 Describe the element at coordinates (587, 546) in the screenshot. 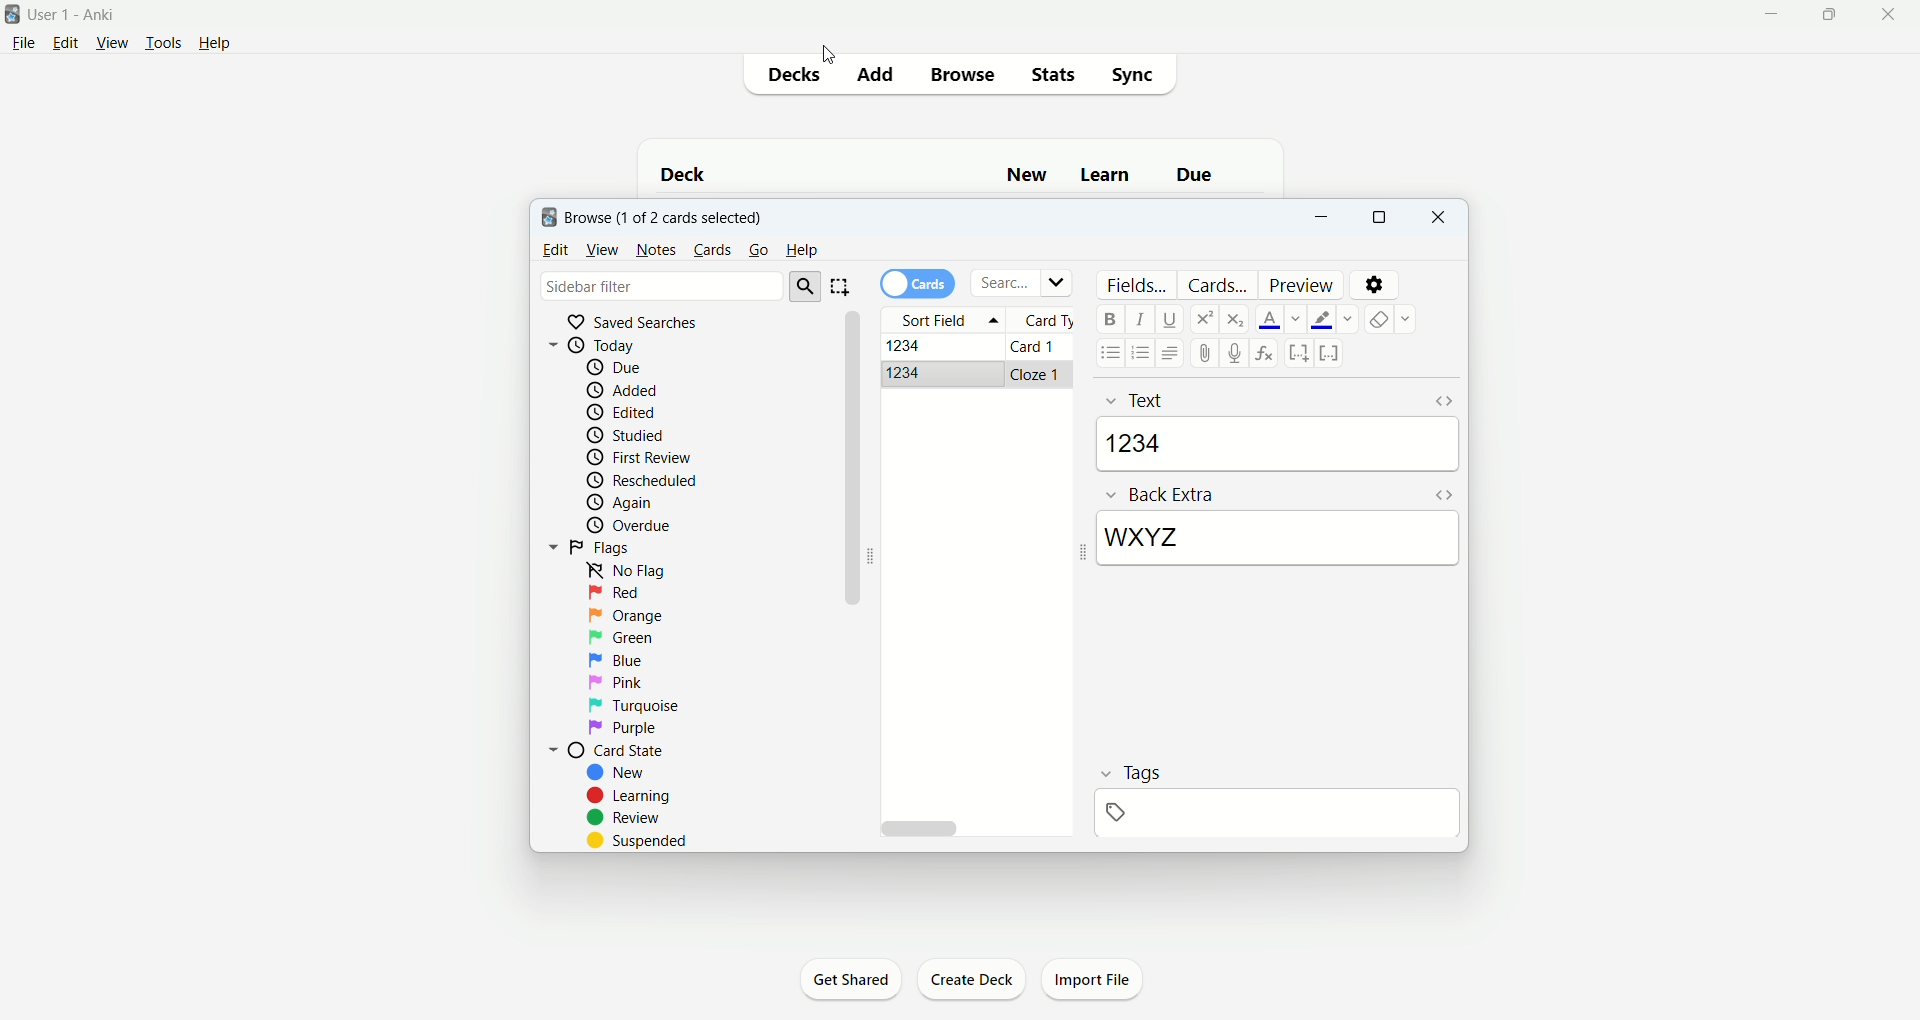

I see `flags` at that location.